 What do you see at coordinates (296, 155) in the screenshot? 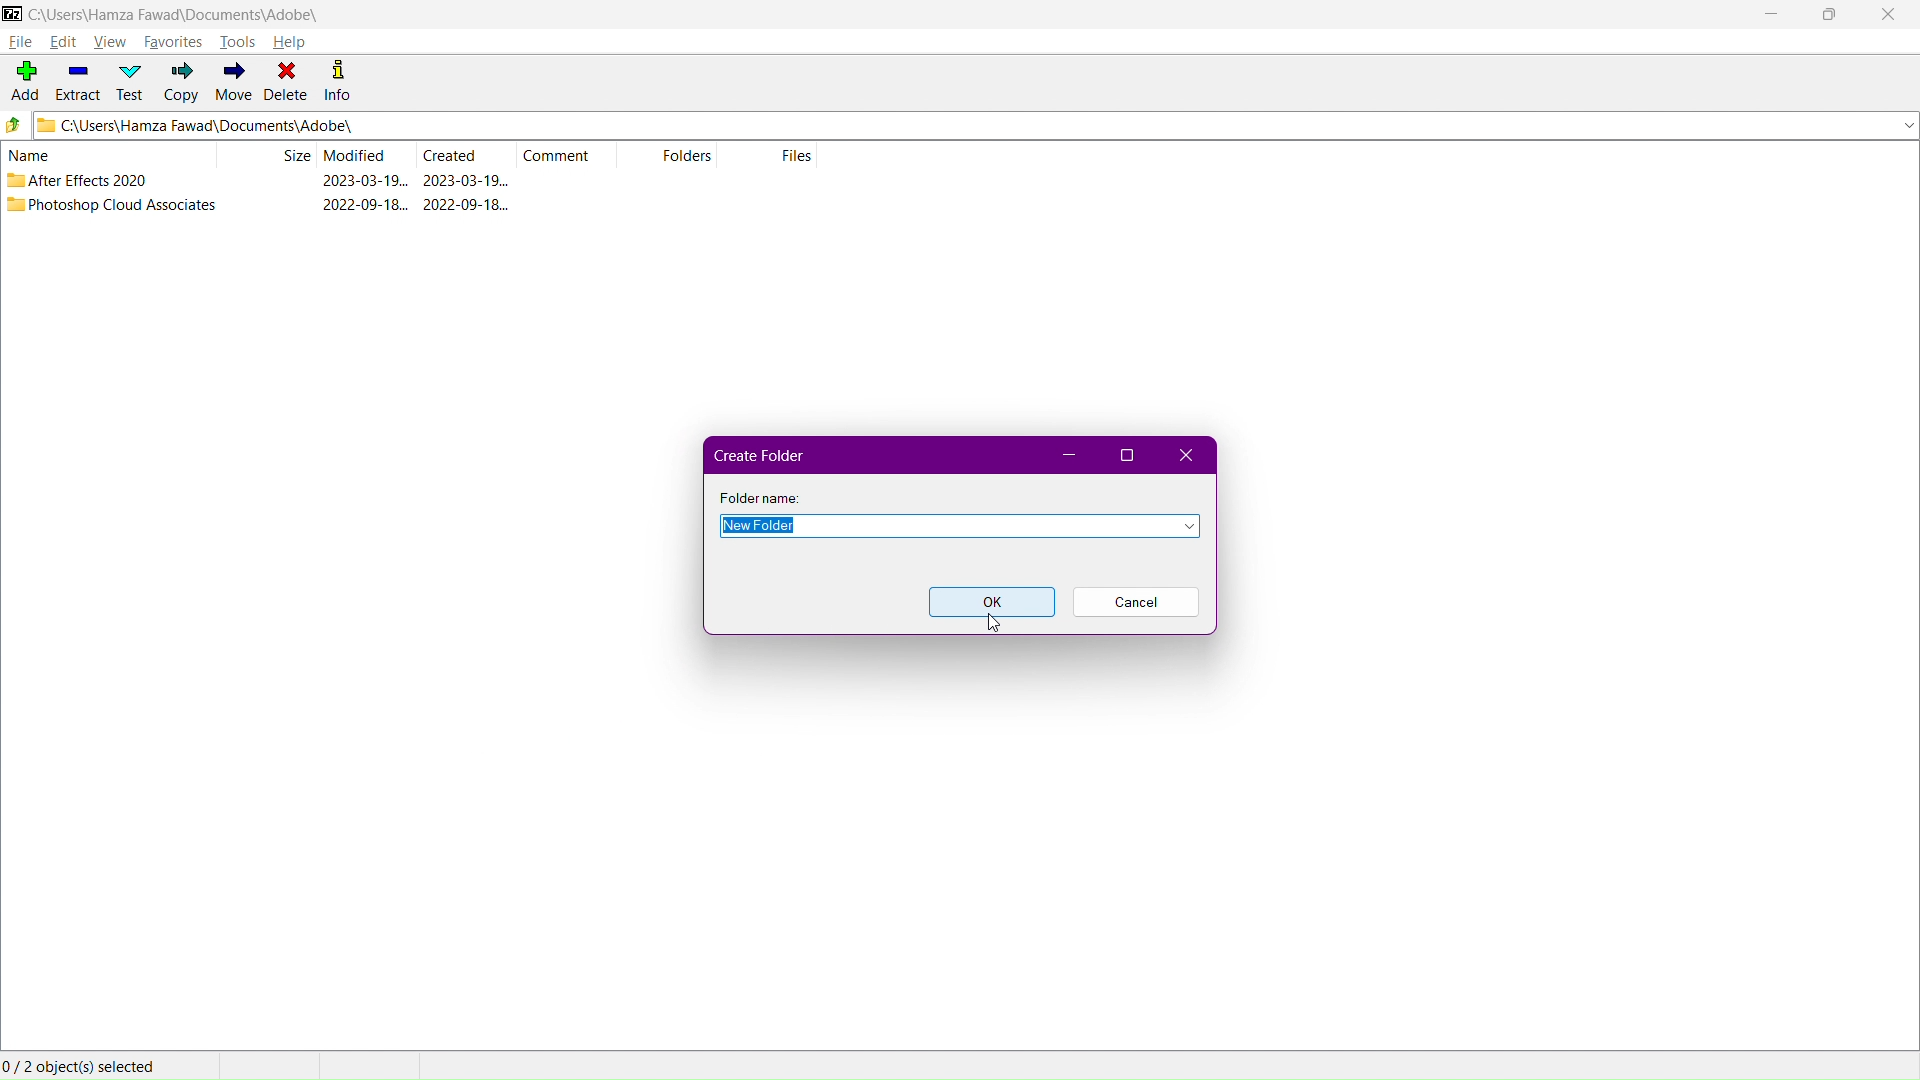
I see `Size` at bounding box center [296, 155].